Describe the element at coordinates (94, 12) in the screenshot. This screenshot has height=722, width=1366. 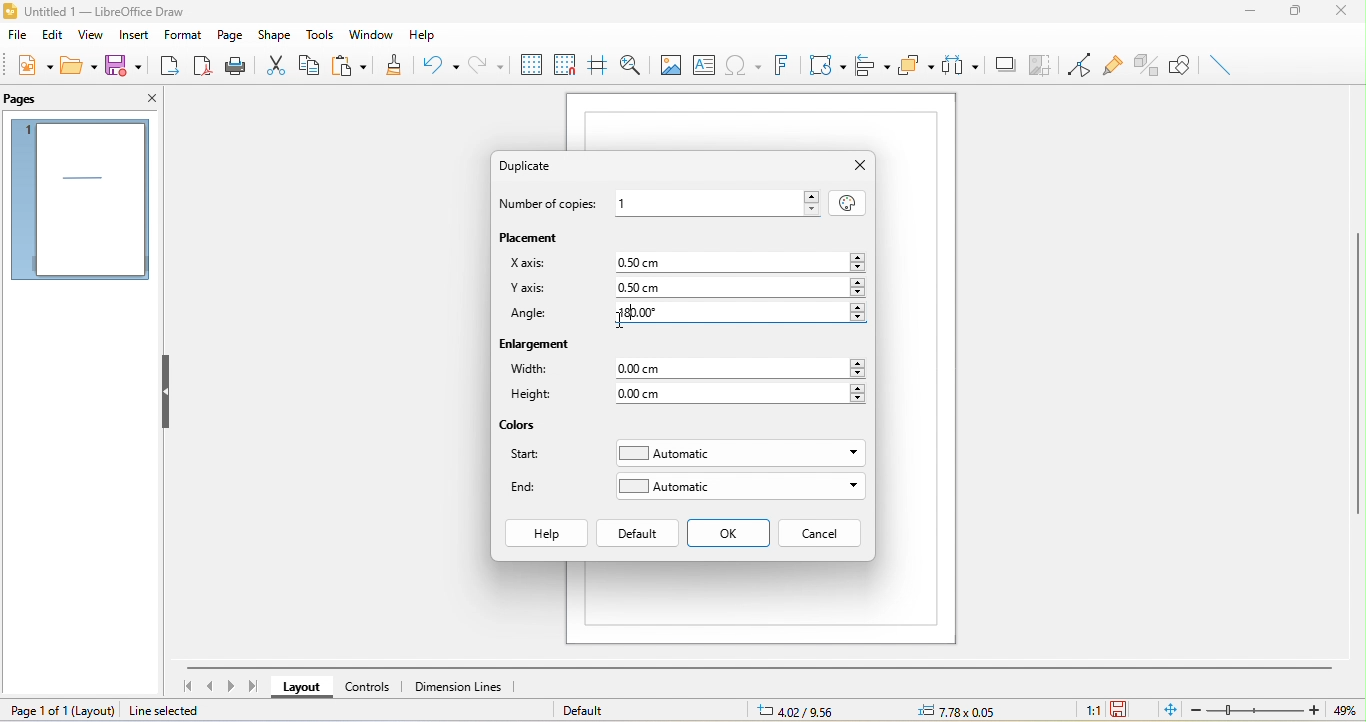
I see `title` at that location.